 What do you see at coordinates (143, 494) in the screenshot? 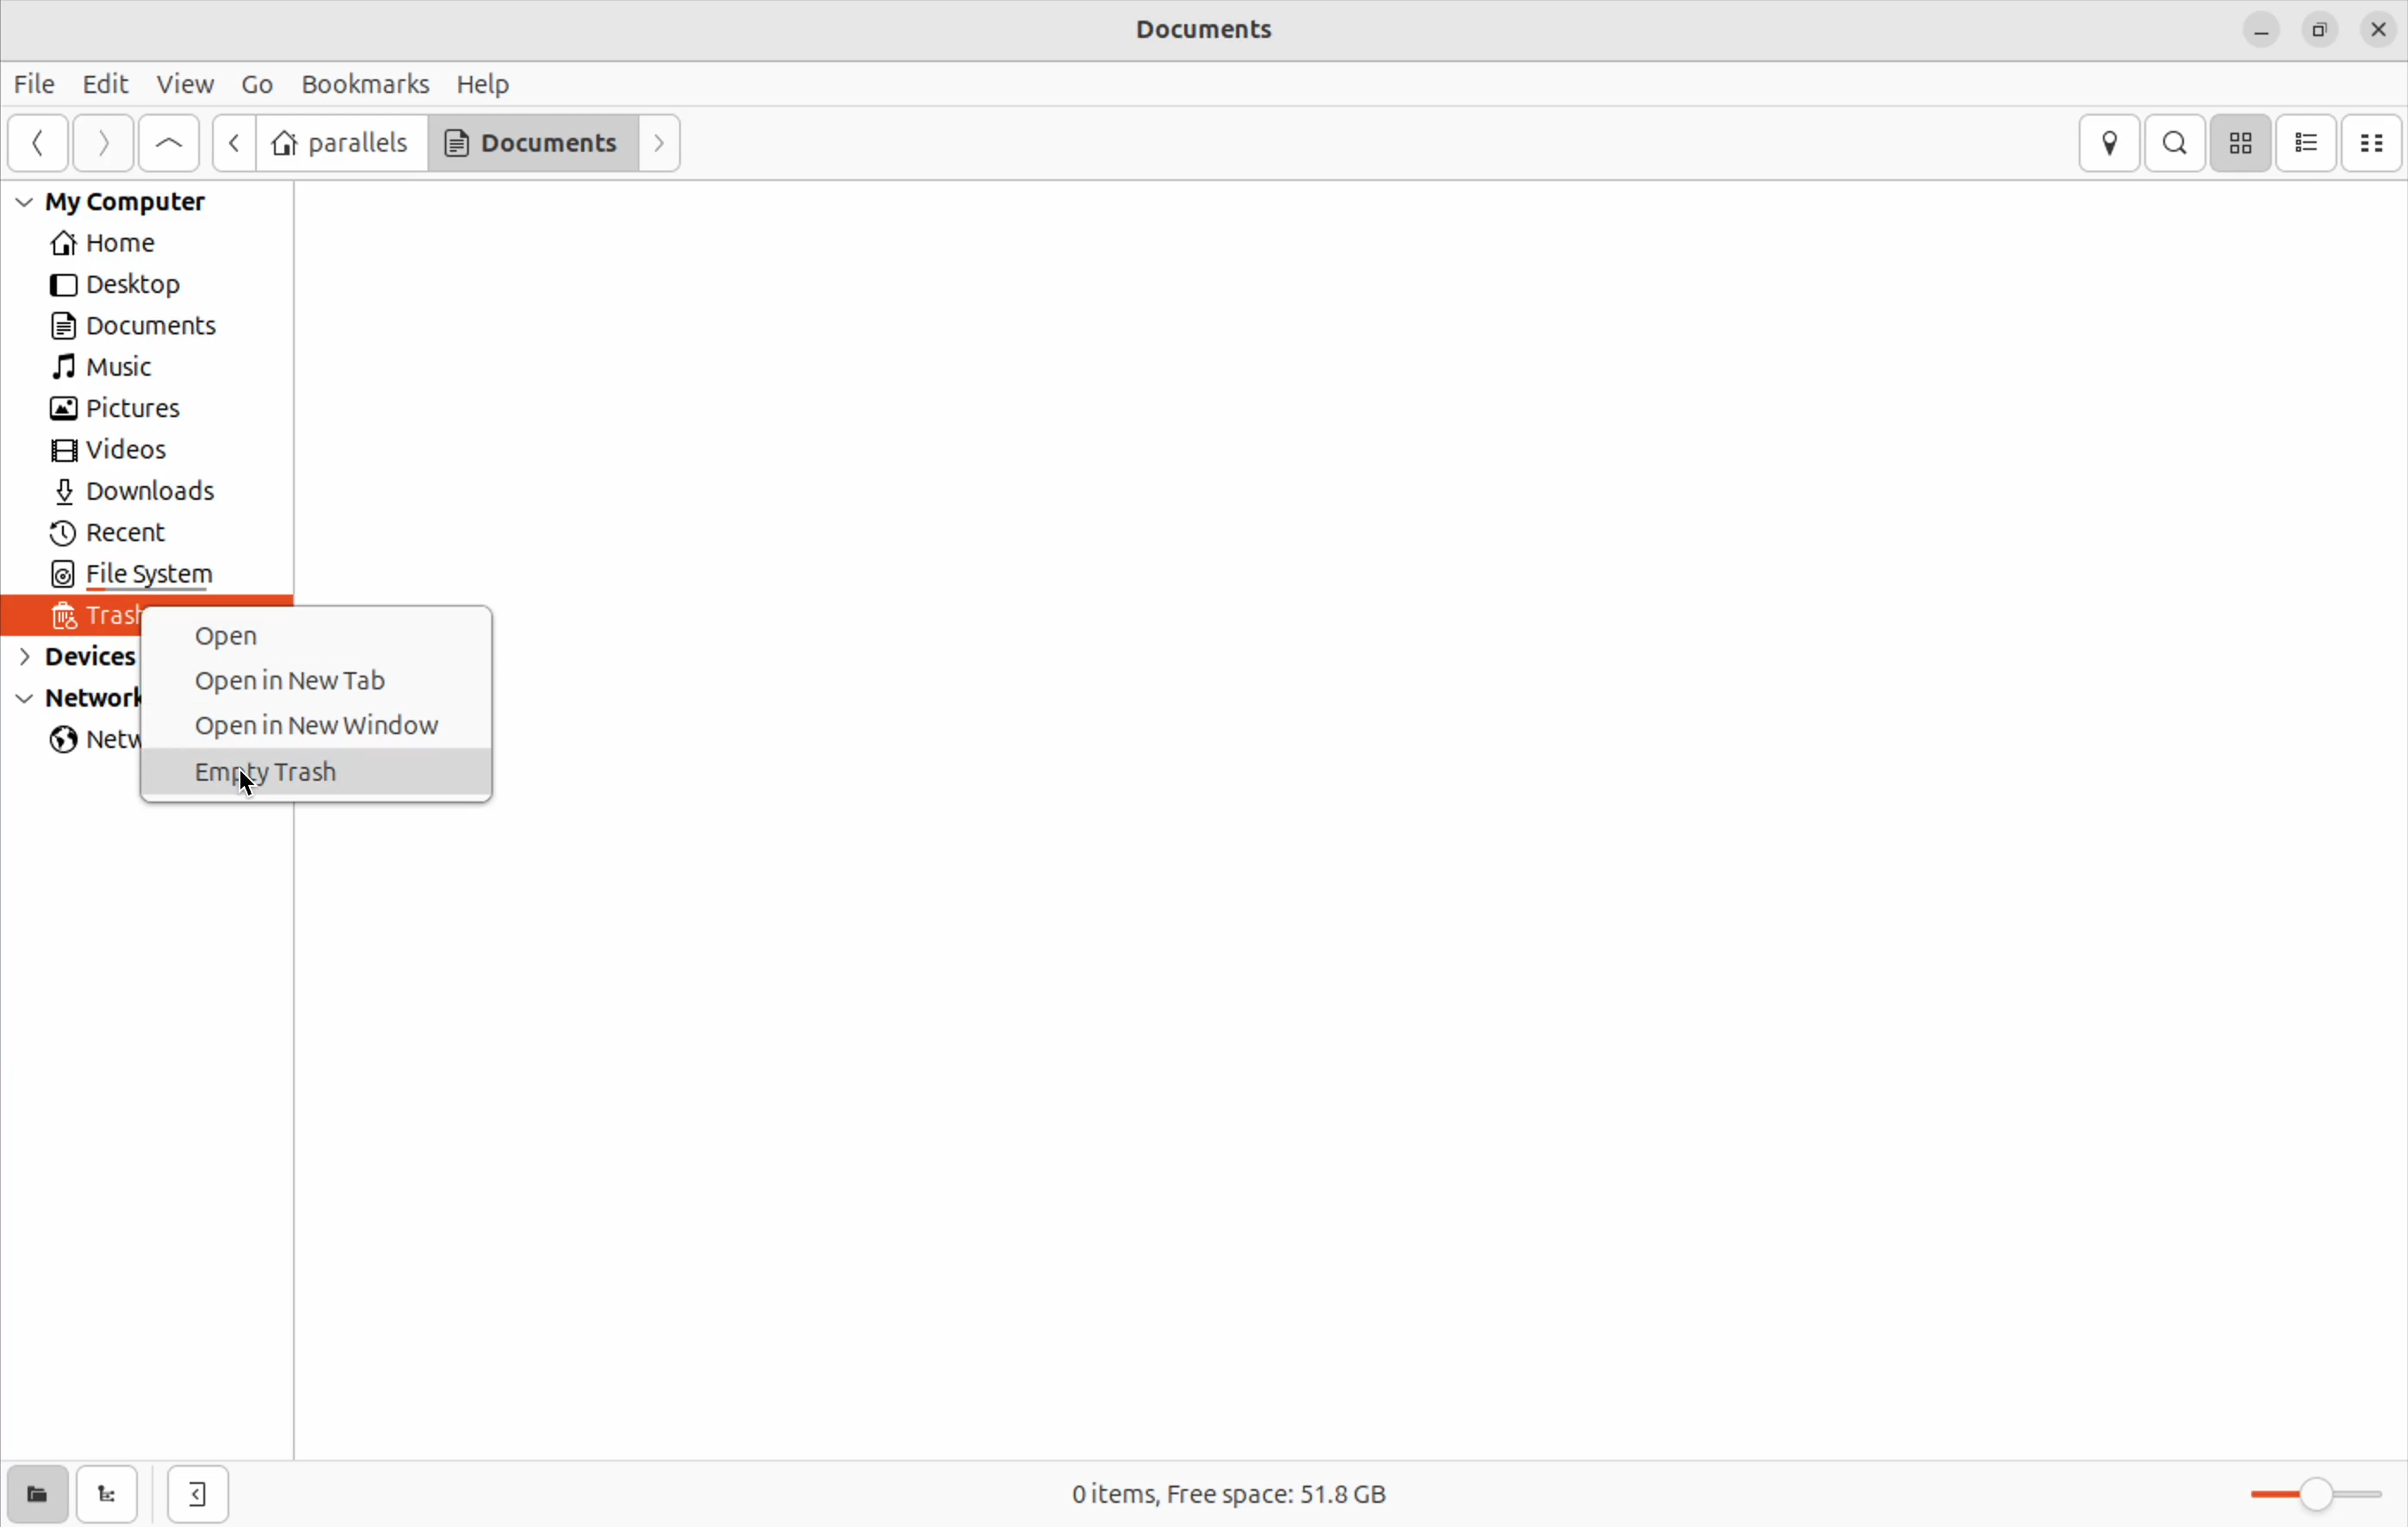
I see `Downlaods` at bounding box center [143, 494].